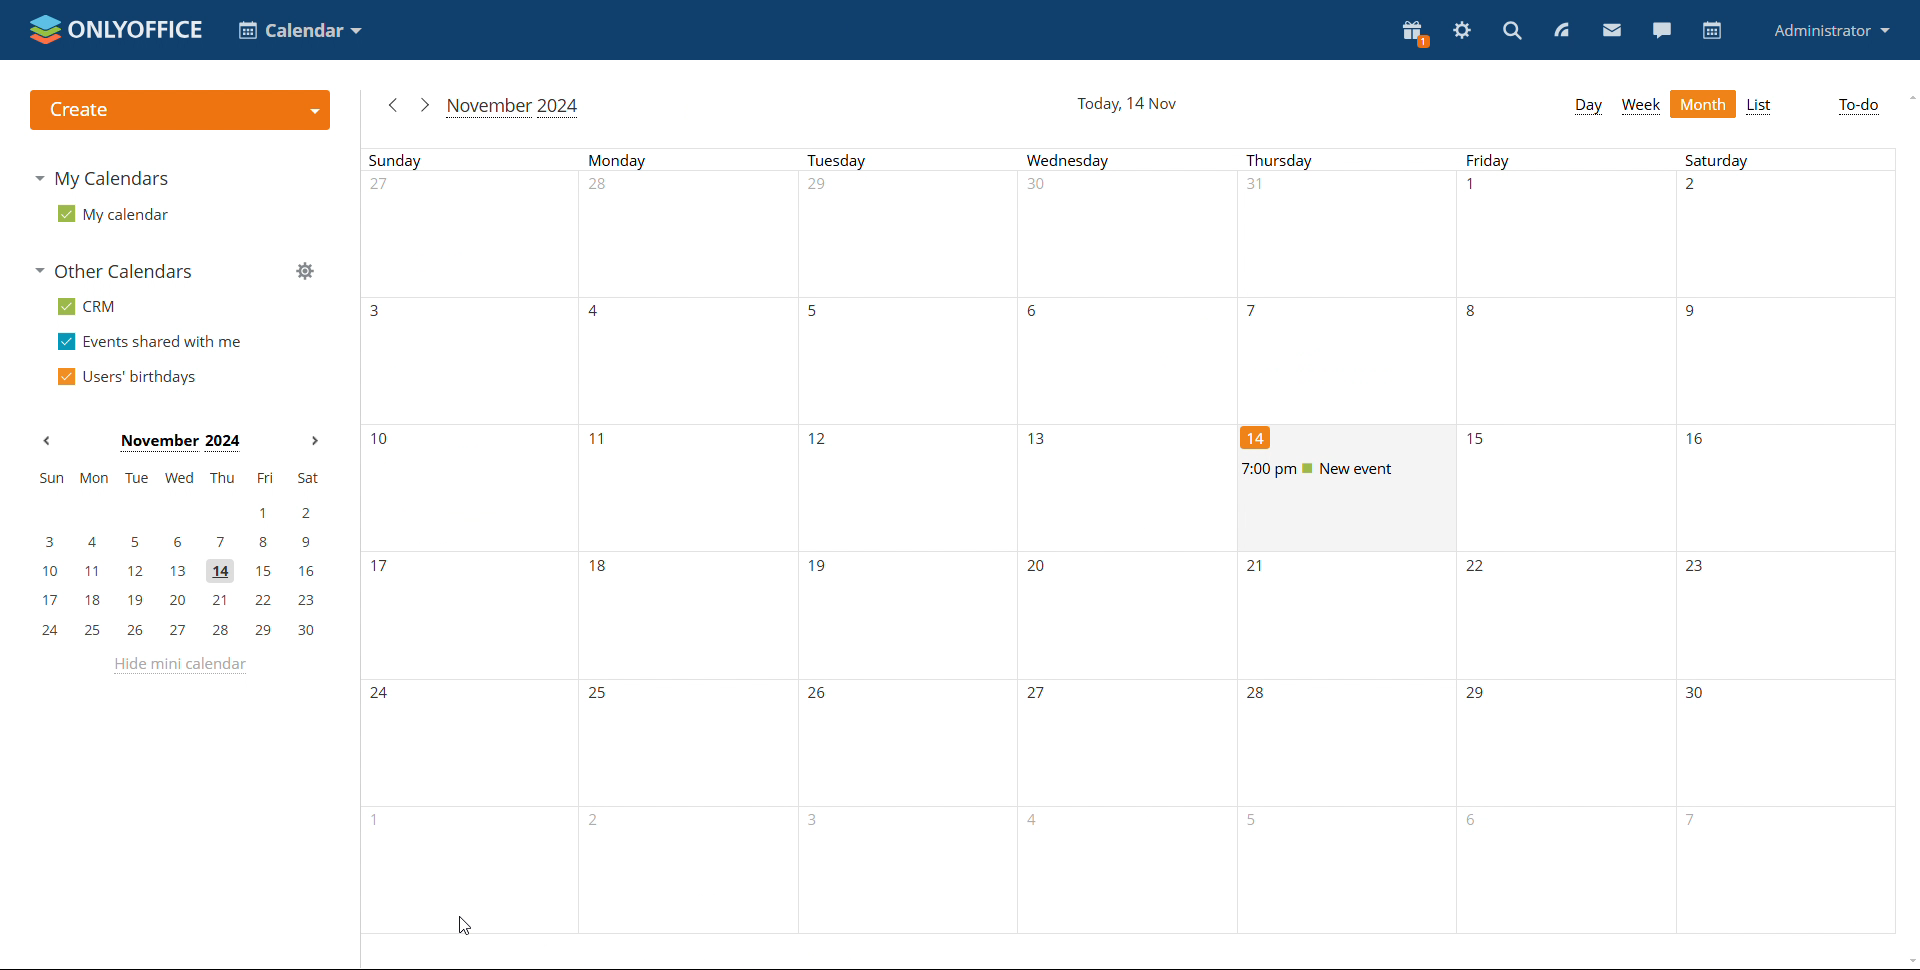  I want to click on number, so click(1261, 824).